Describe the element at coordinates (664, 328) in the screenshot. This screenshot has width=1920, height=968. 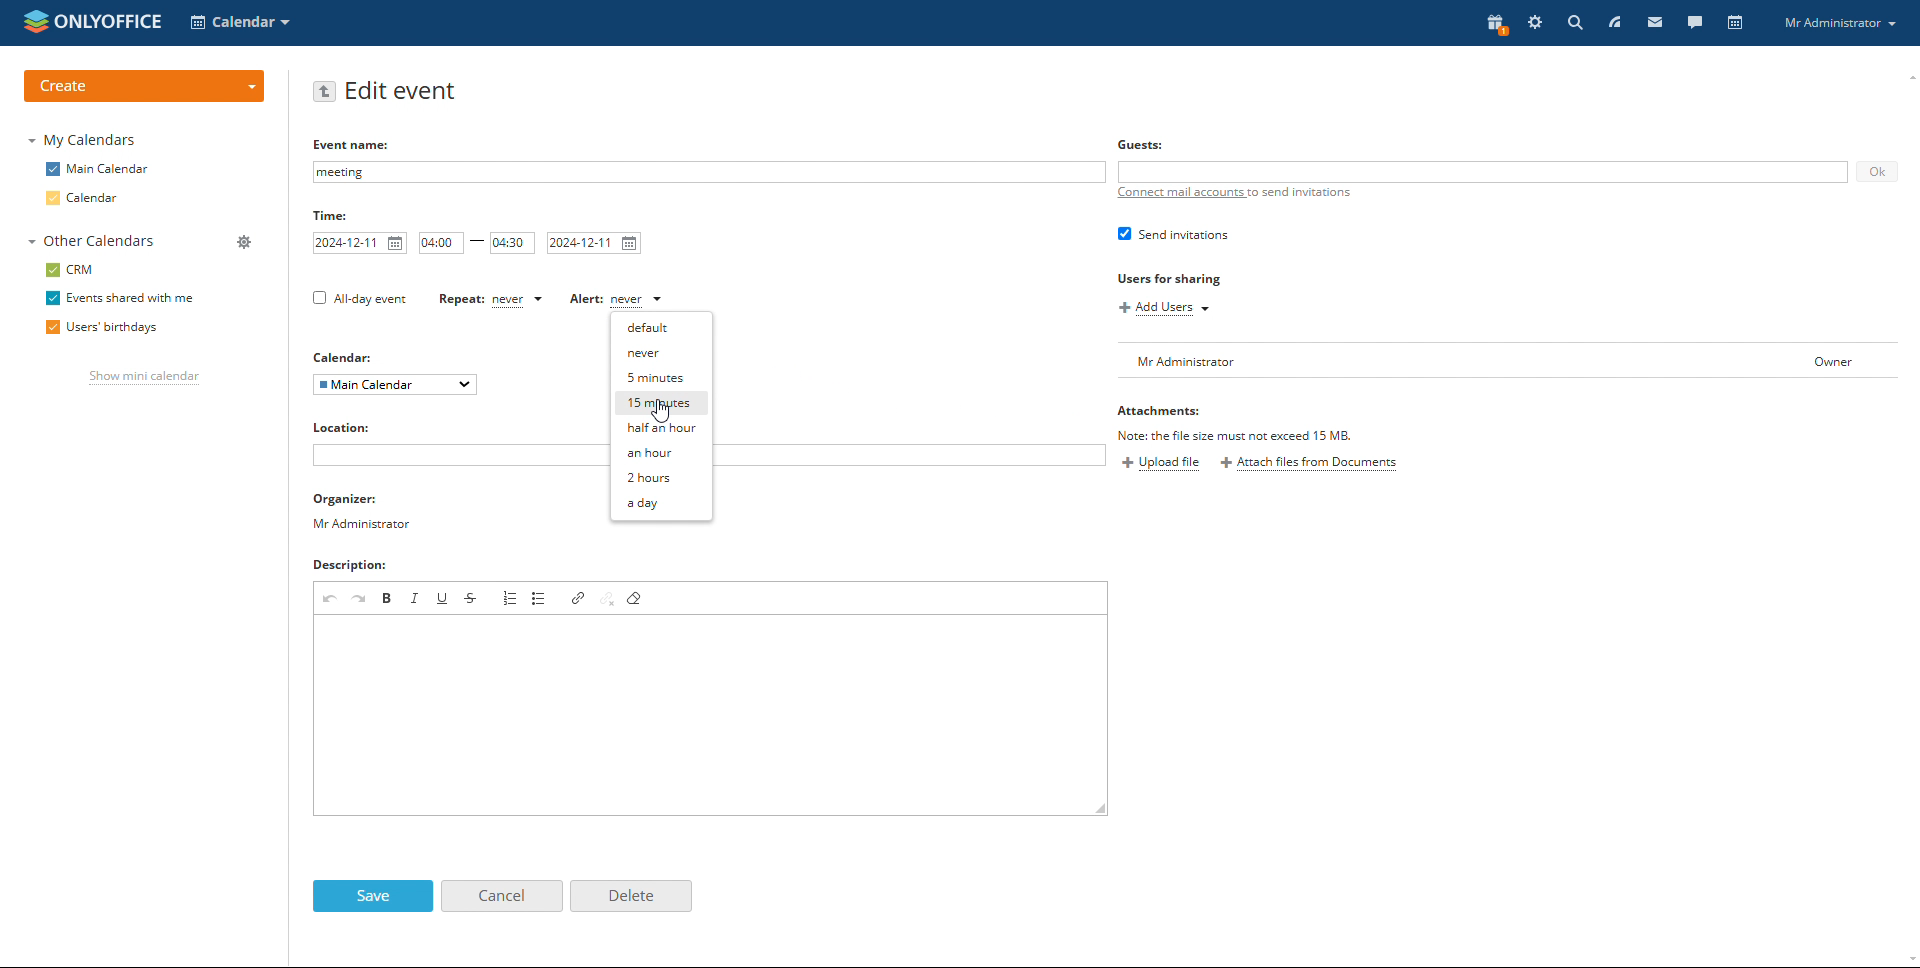
I see `default` at that location.